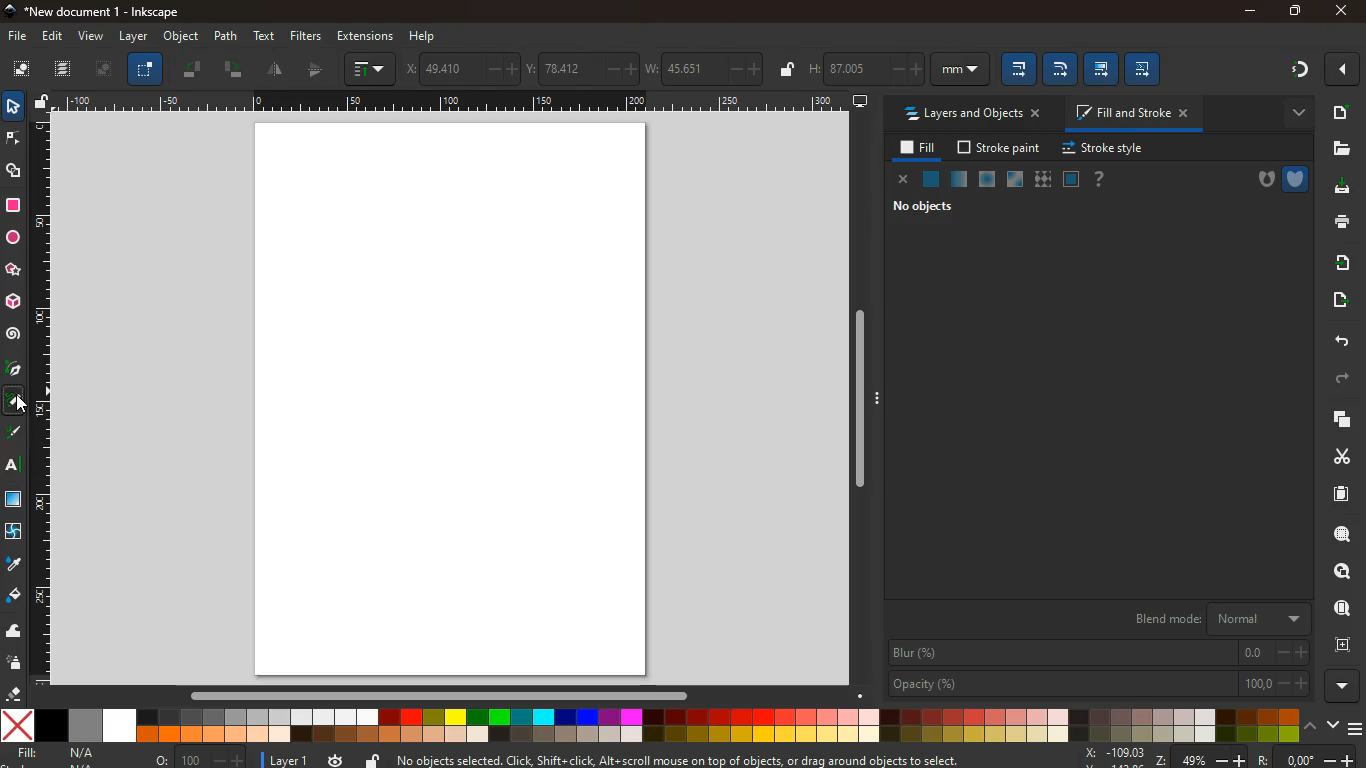 The height and width of the screenshot is (768, 1366). I want to click on half, so click(277, 71).